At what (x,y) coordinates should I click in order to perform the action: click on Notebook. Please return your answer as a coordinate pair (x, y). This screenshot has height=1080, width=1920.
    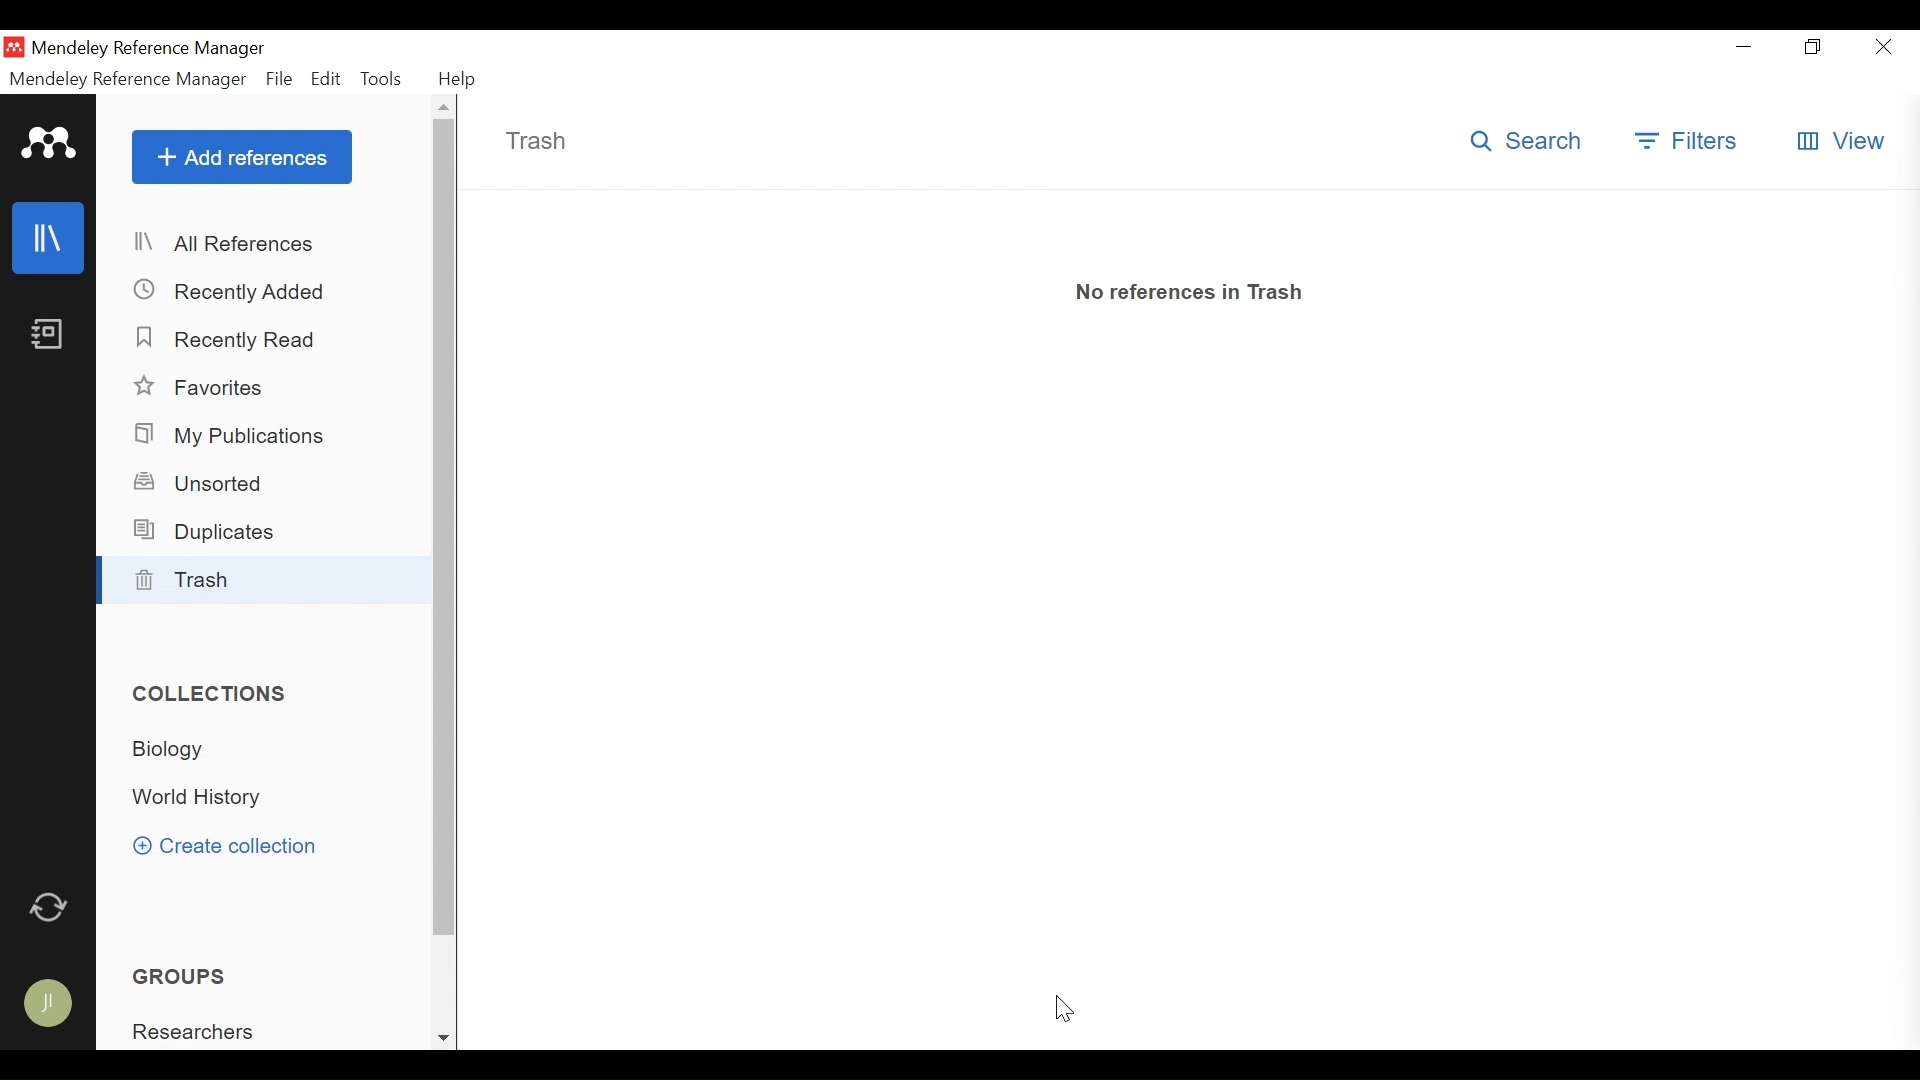
    Looking at the image, I should click on (46, 336).